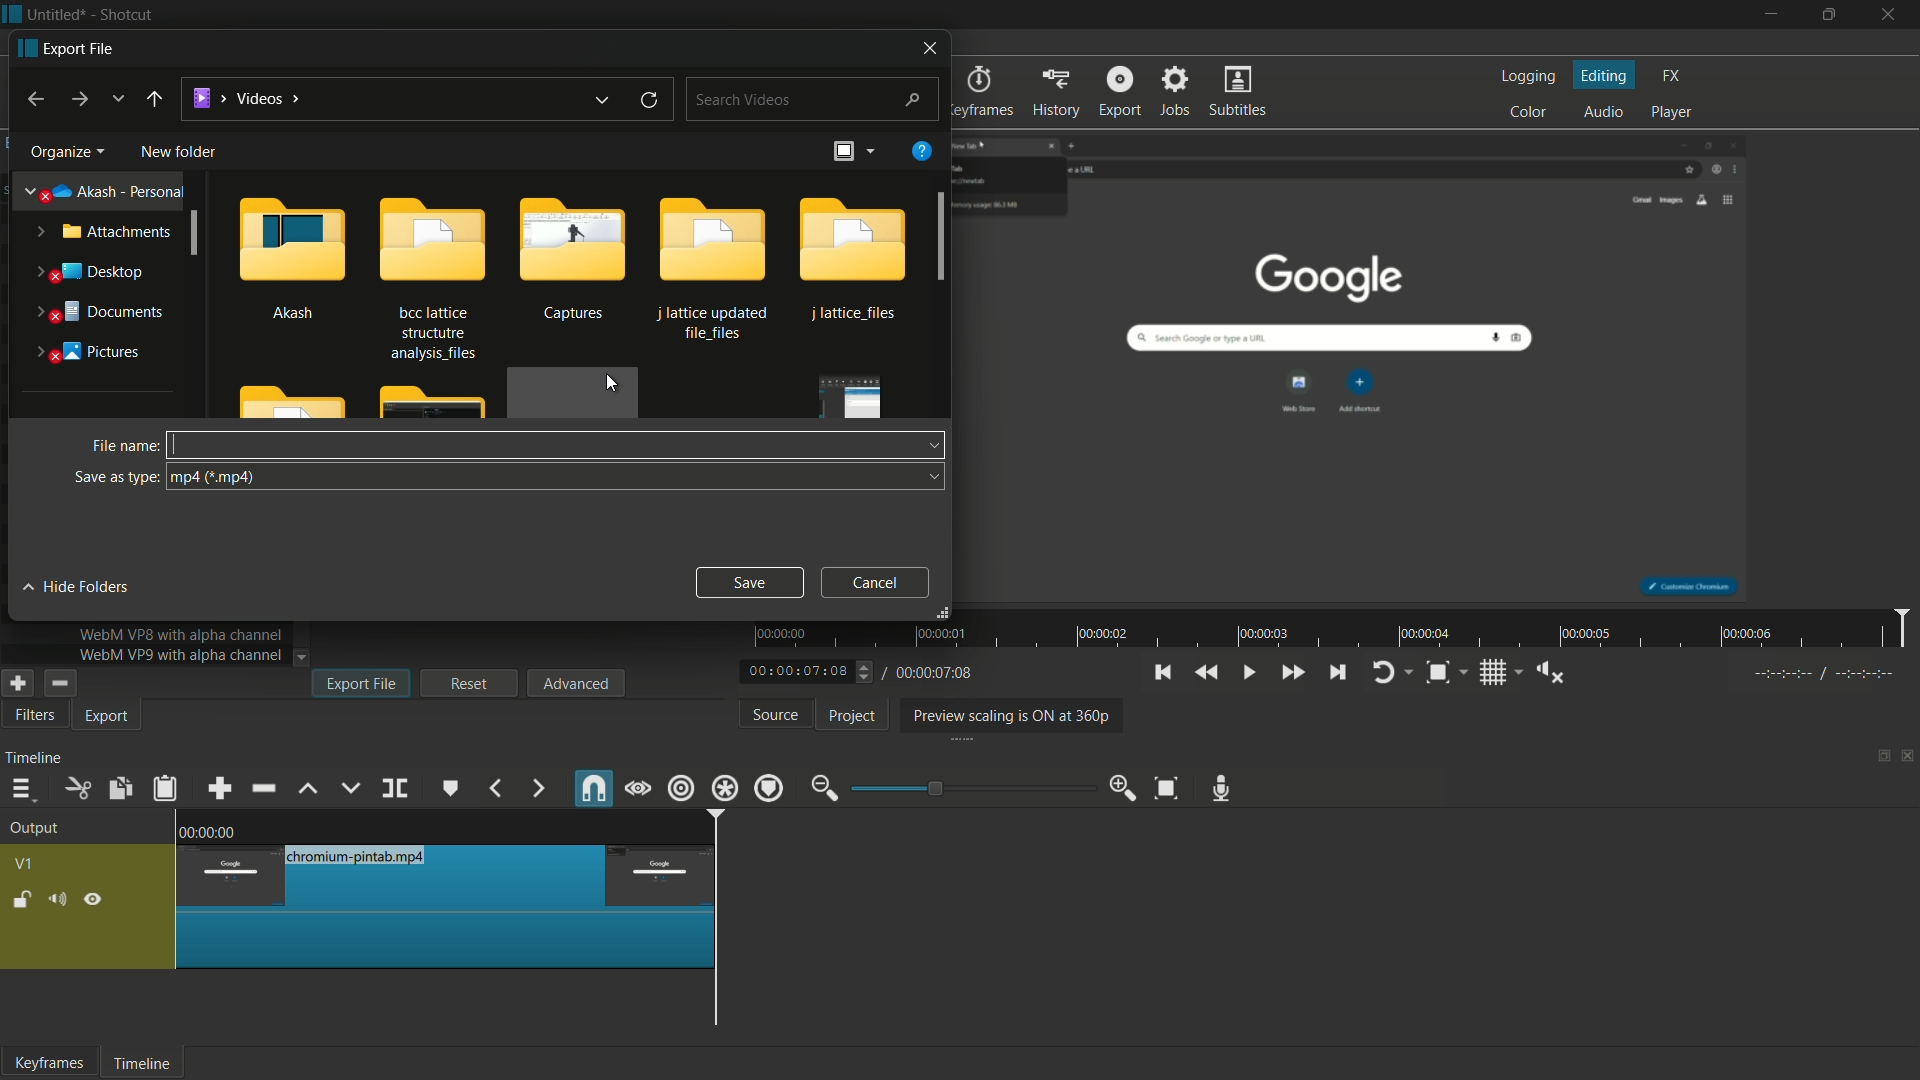 The width and height of the screenshot is (1920, 1080). I want to click on toggle grid, so click(1495, 673).